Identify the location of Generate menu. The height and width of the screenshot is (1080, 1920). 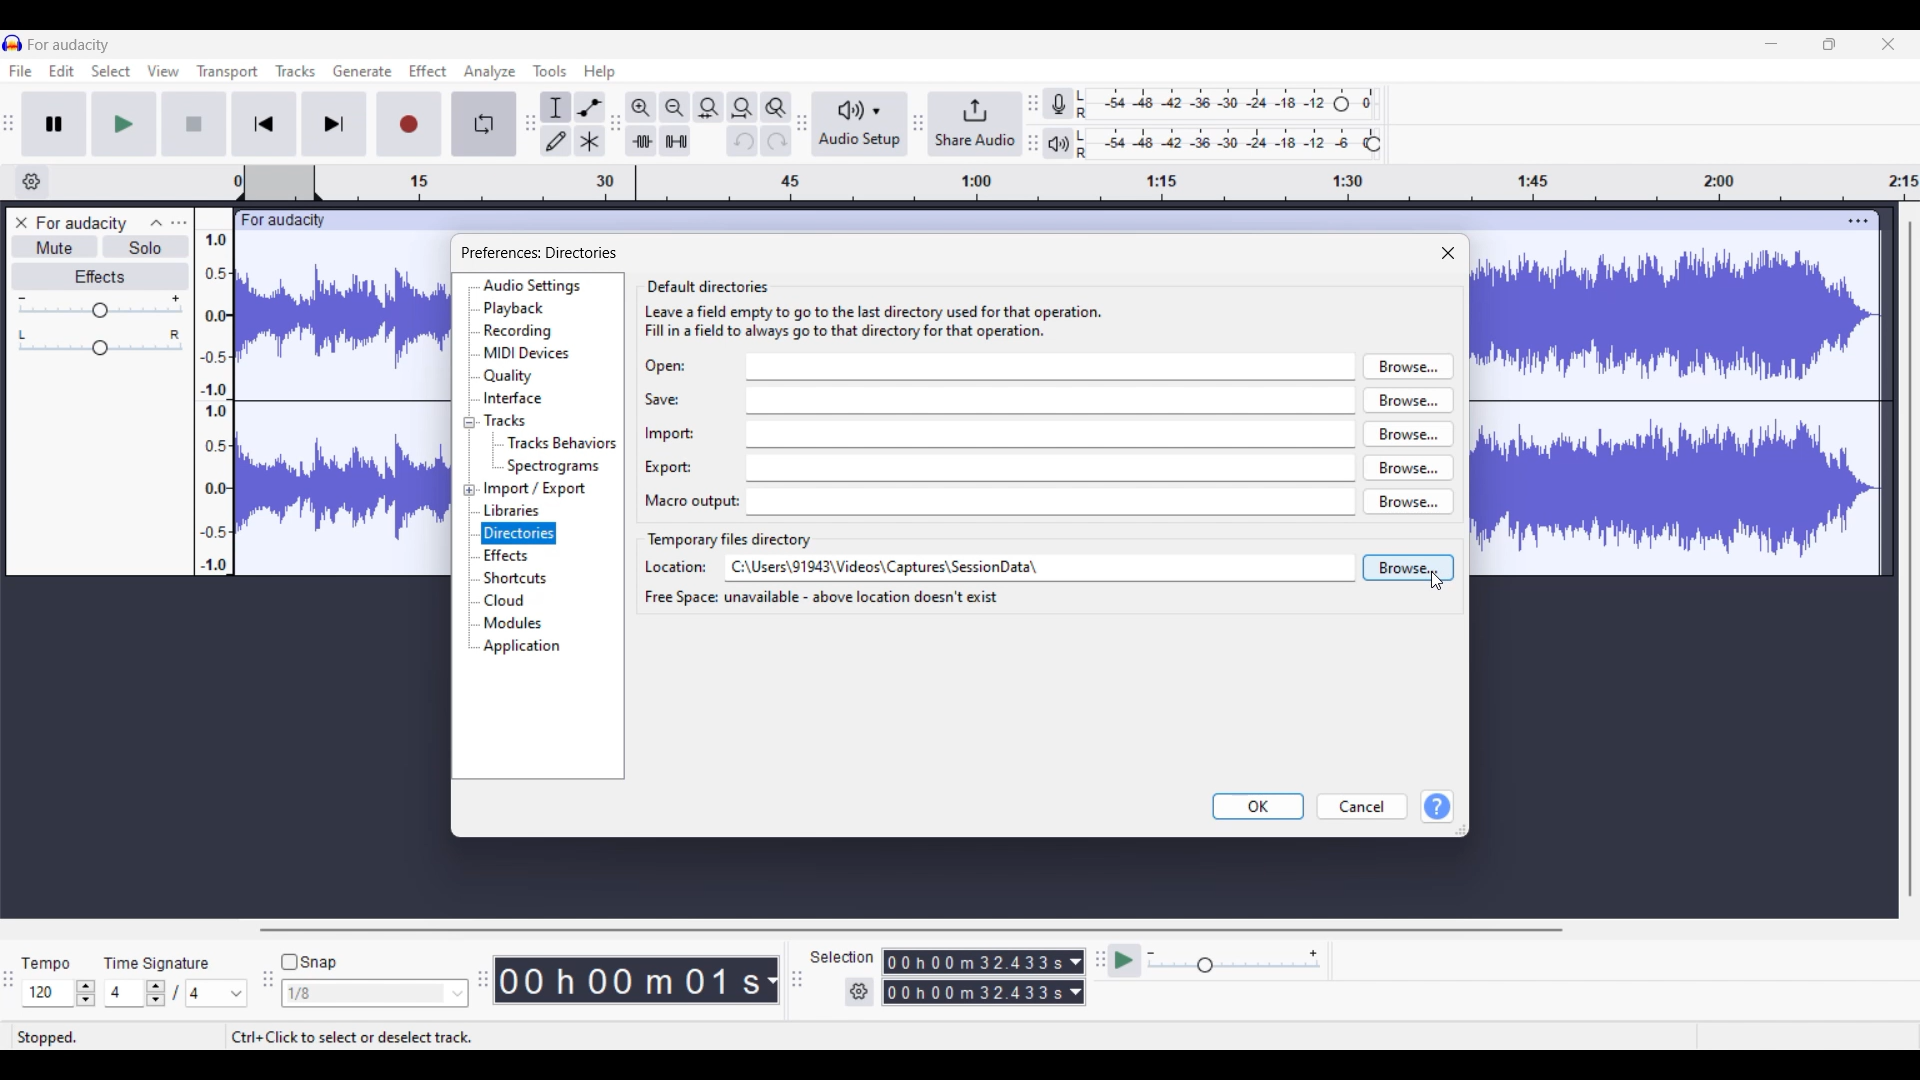
(362, 71).